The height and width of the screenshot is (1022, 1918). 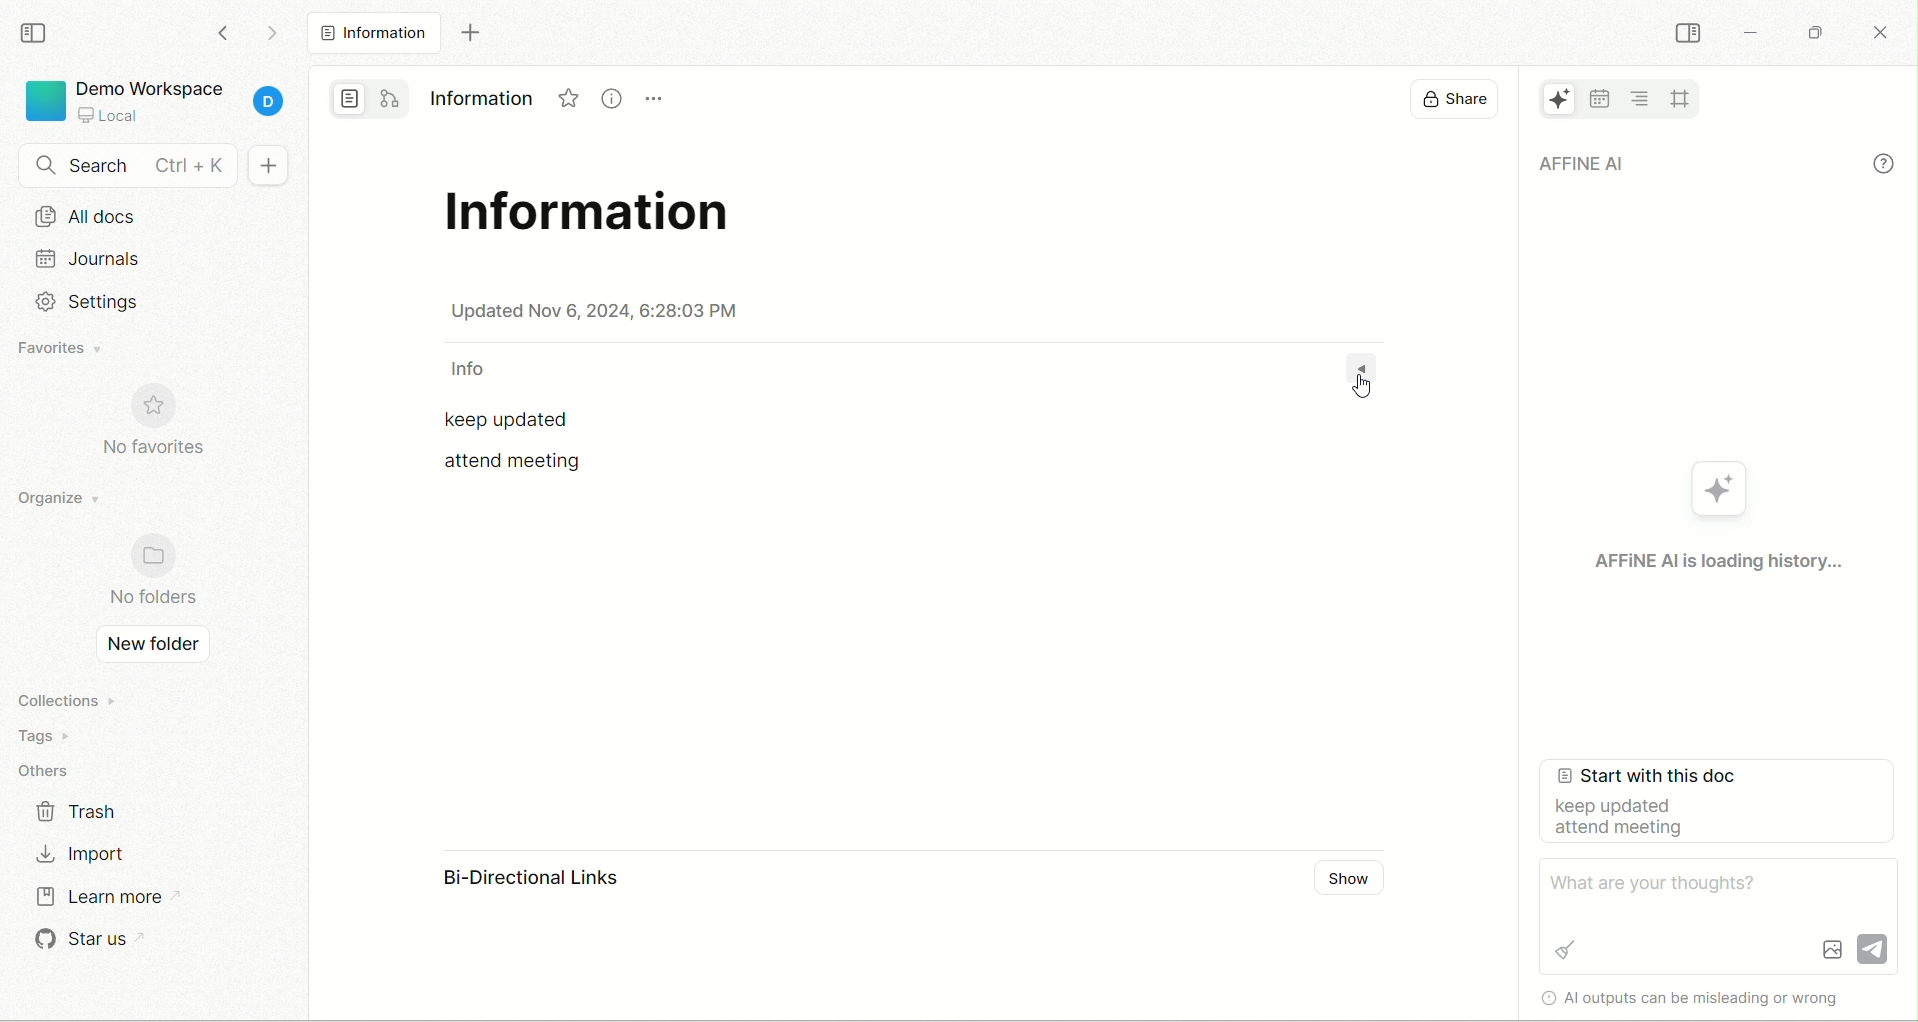 I want to click on AFFiNE AI is loading history, so click(x=1719, y=563).